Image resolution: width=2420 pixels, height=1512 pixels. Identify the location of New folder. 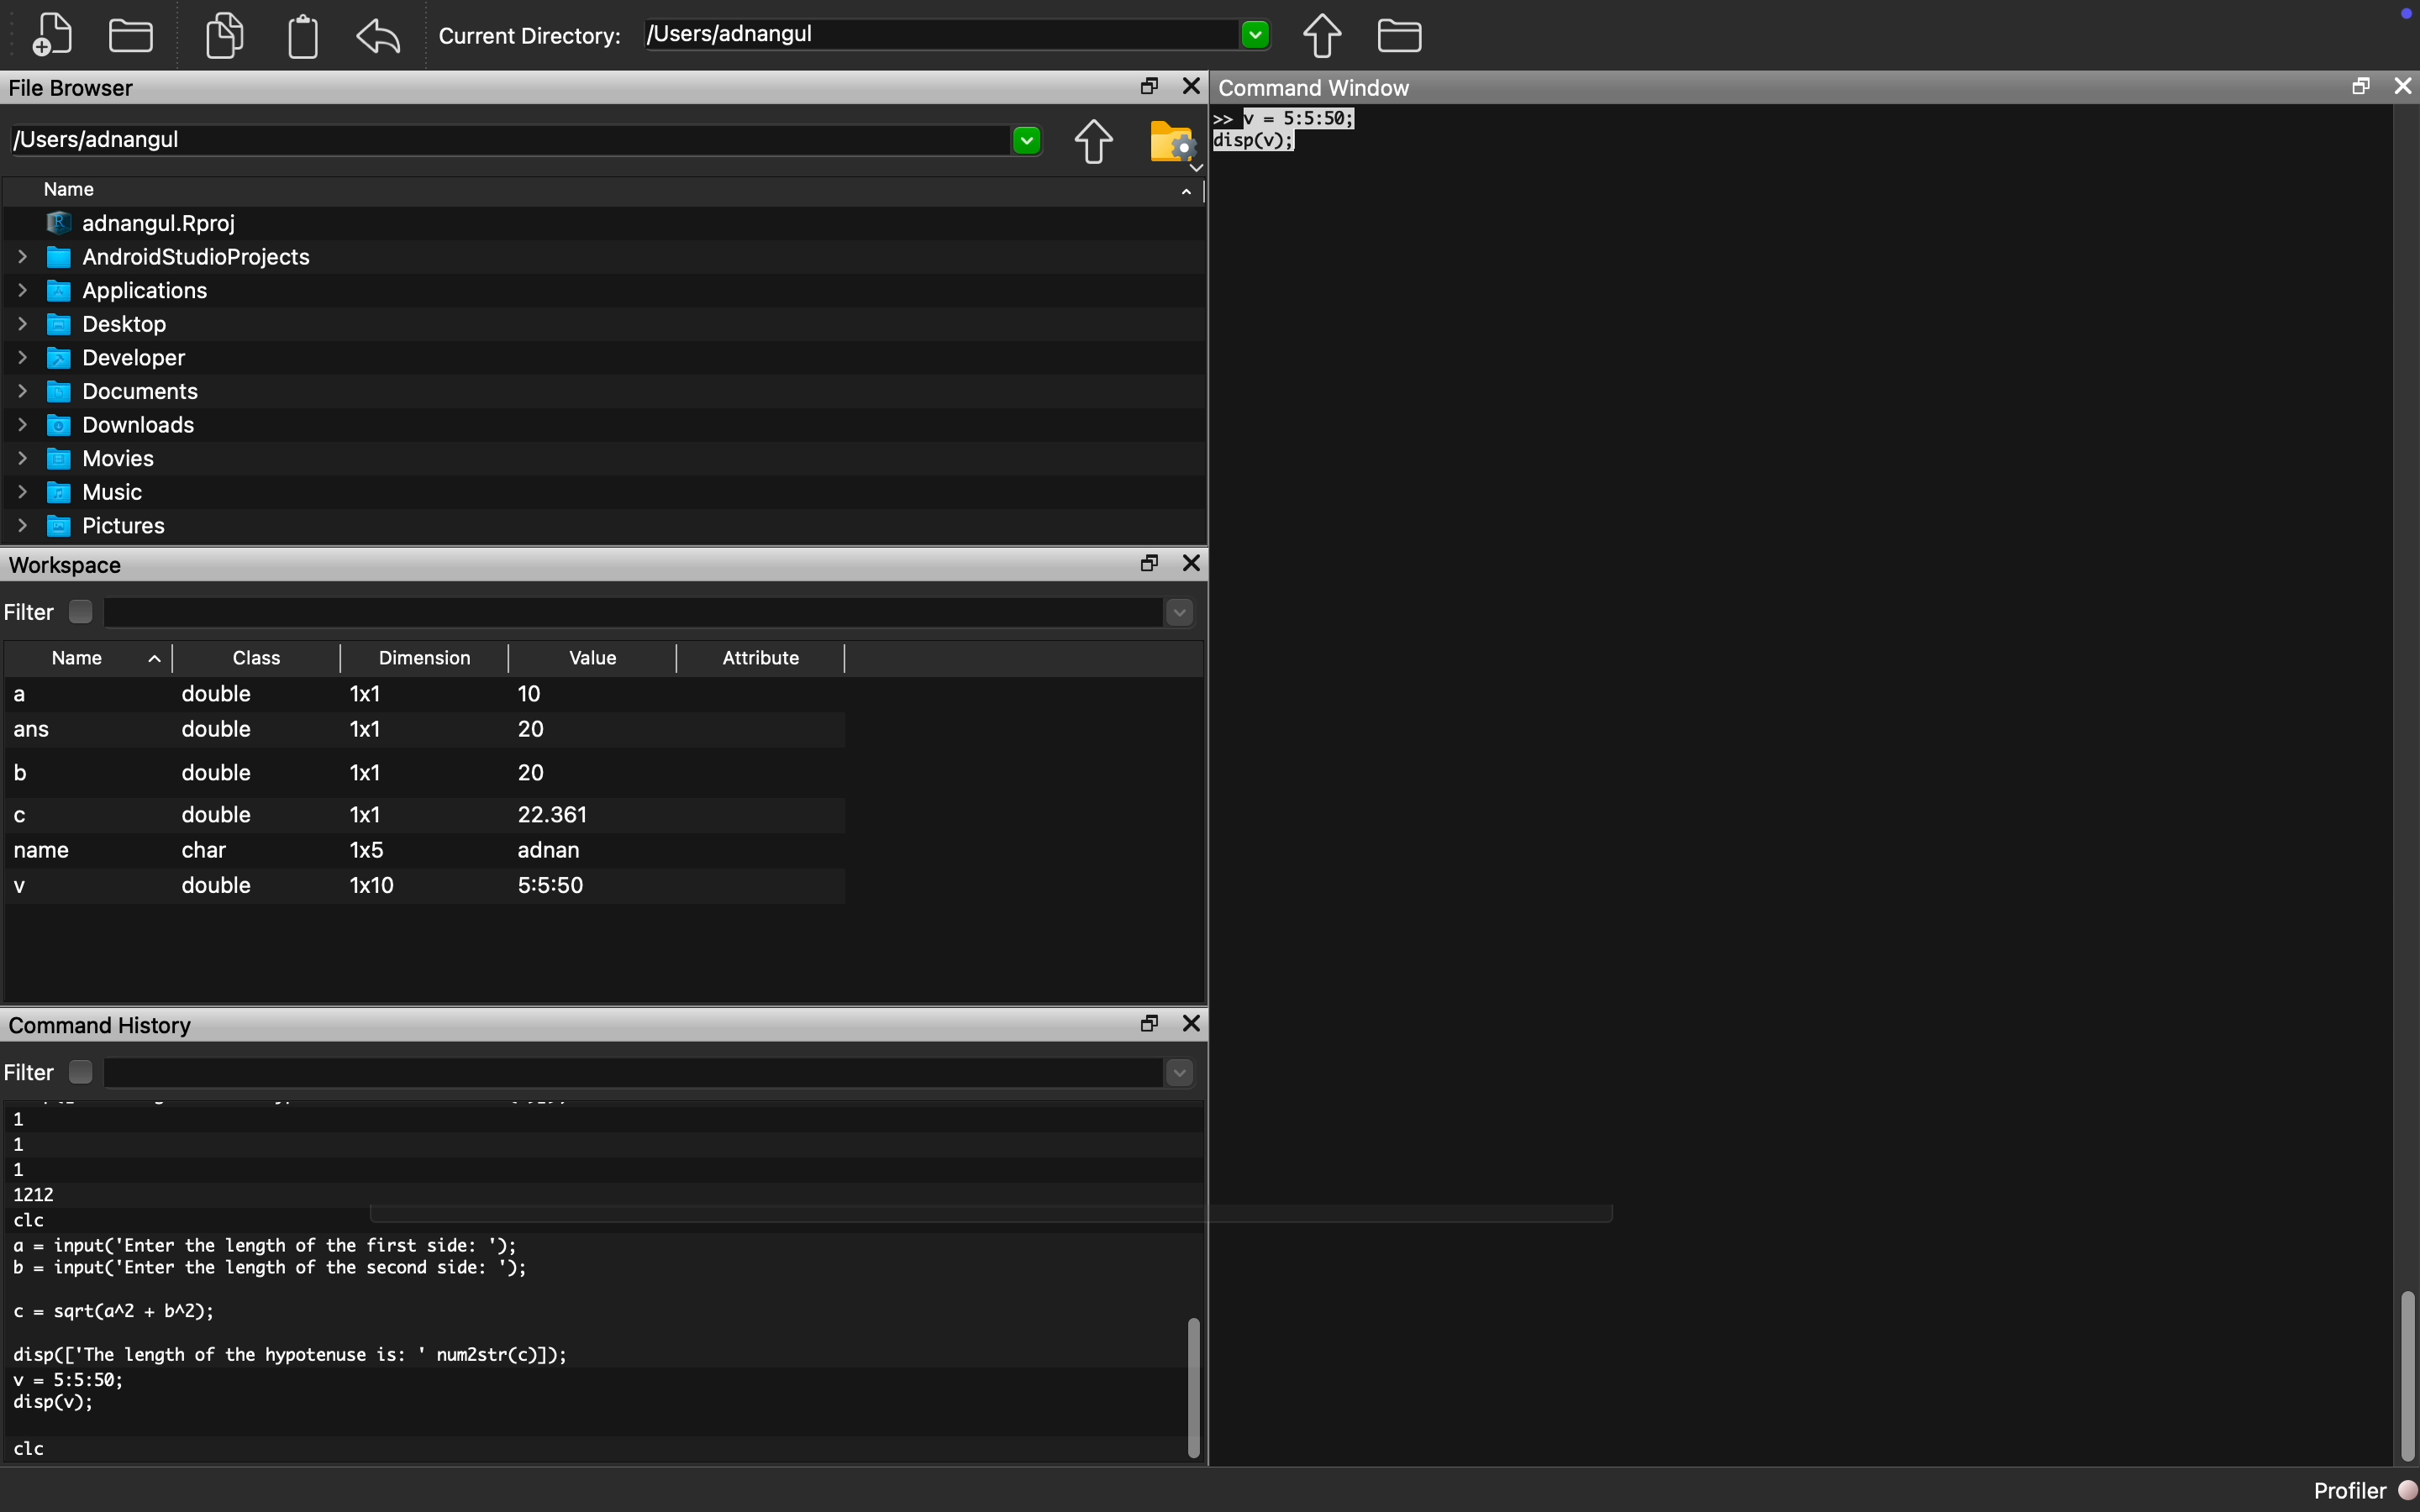
(130, 34).